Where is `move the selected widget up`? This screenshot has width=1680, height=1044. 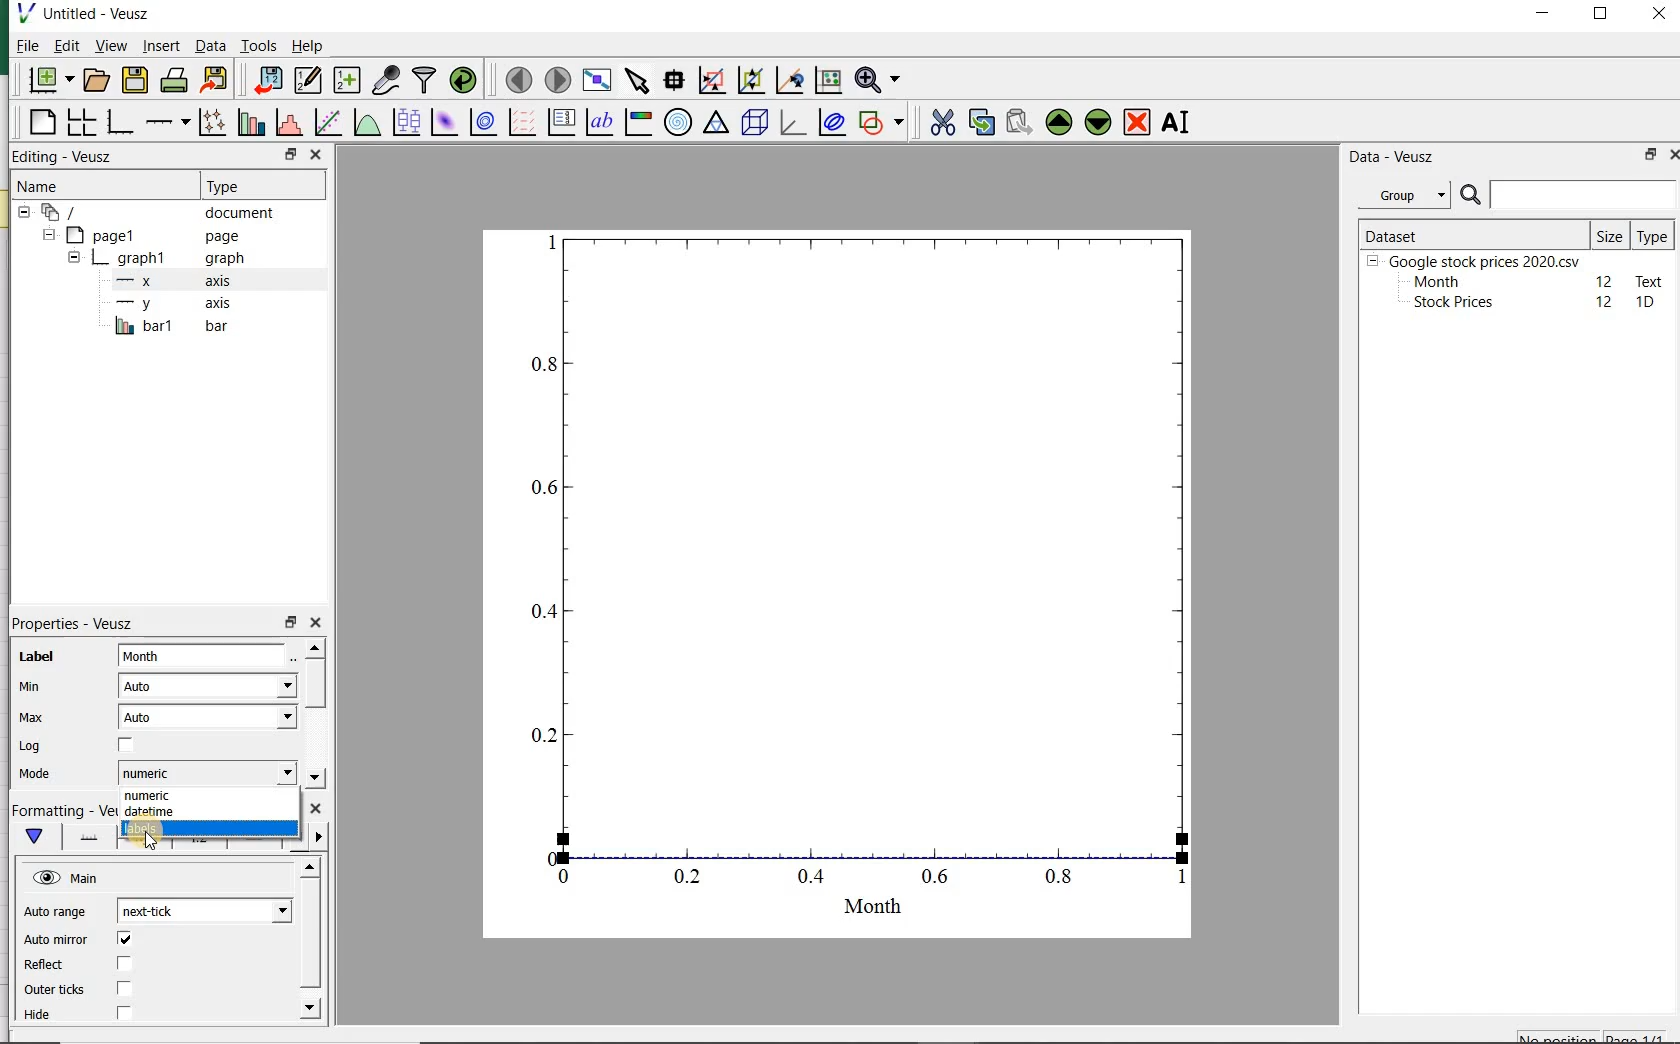
move the selected widget up is located at coordinates (1059, 122).